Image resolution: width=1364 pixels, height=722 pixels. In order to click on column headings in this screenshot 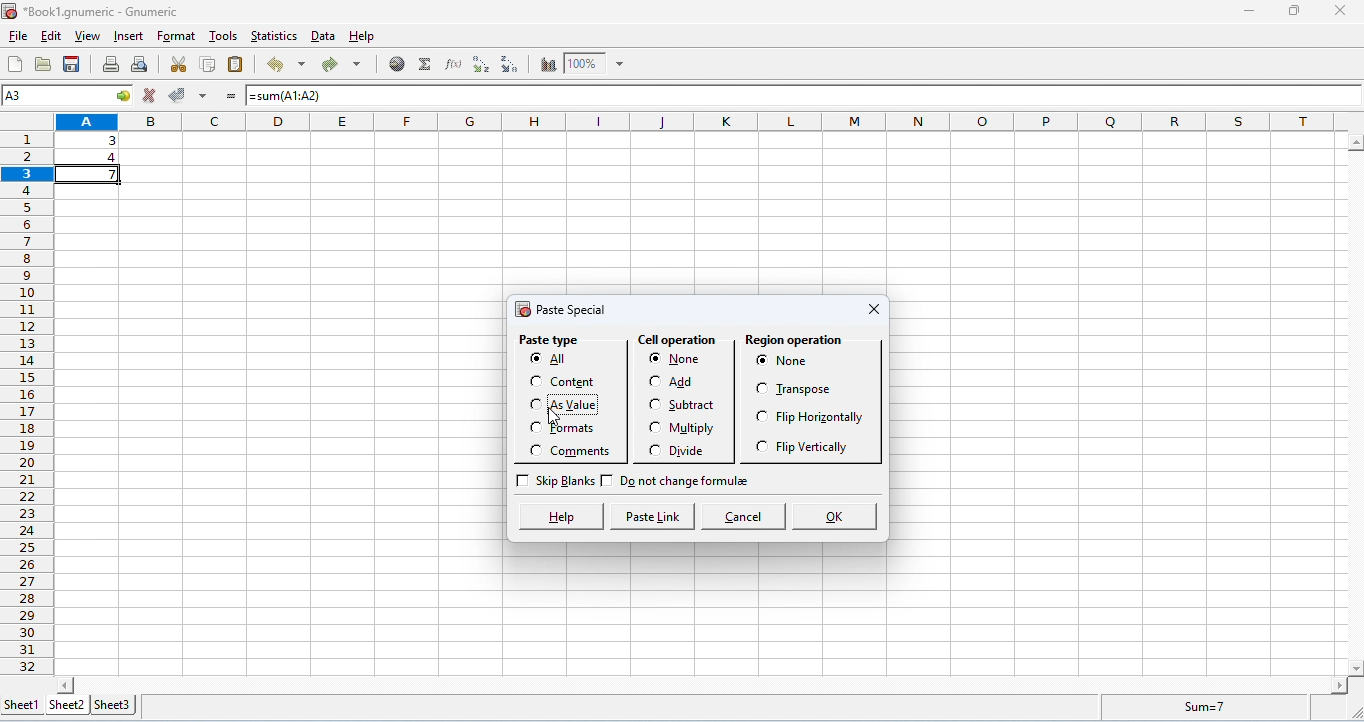, I will do `click(699, 121)`.